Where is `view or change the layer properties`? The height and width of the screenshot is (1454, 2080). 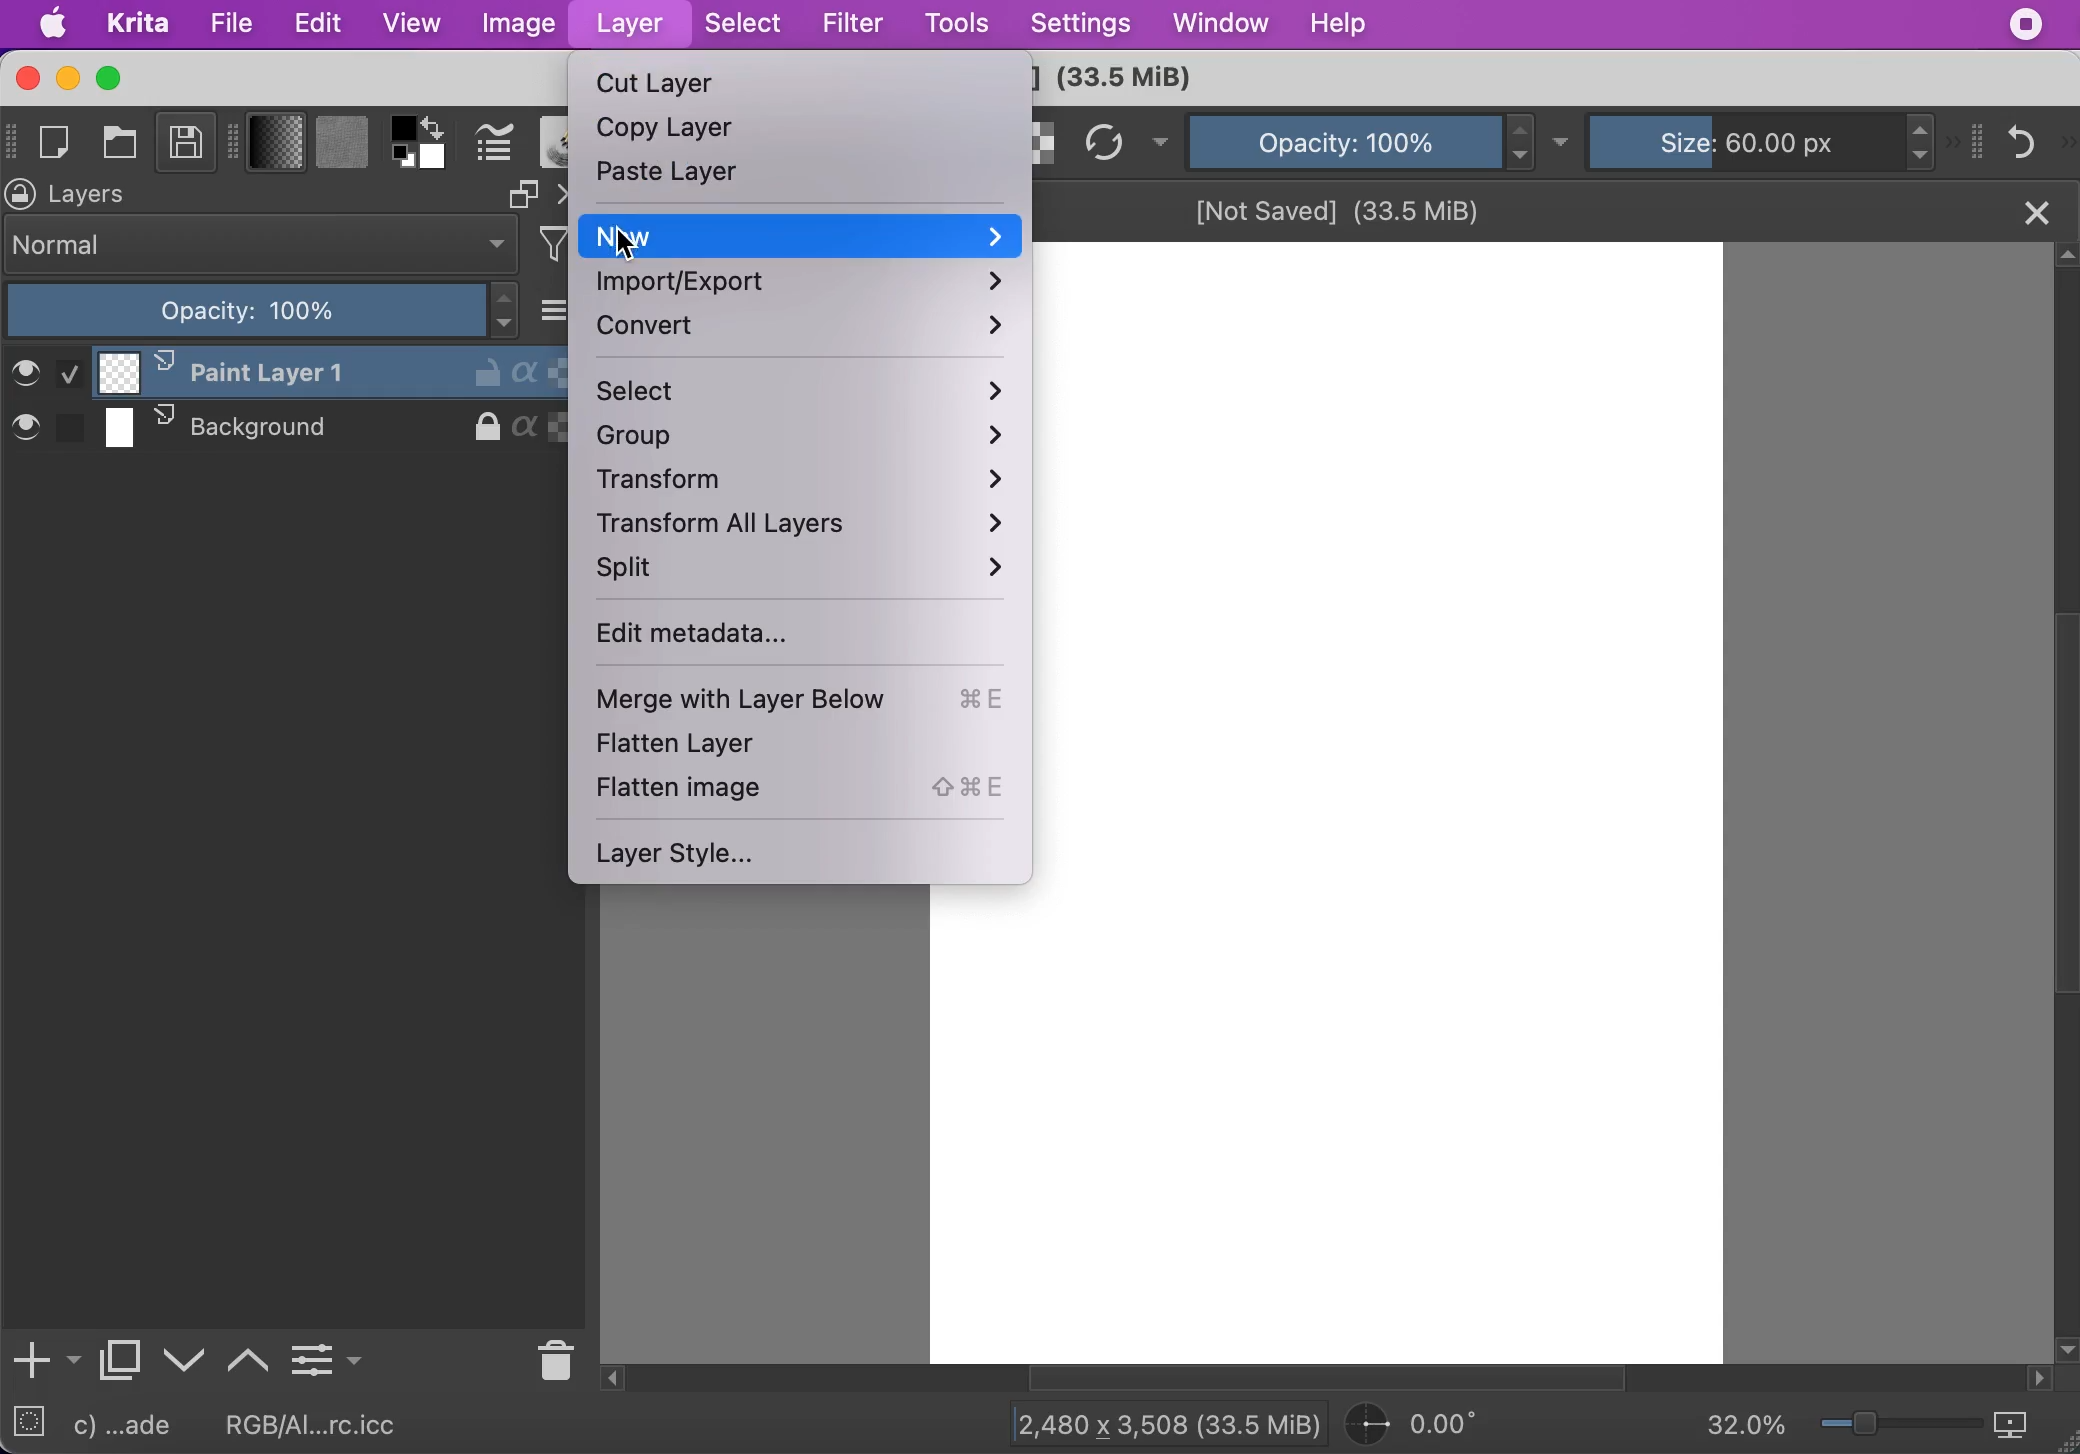 view or change the layer properties is located at coordinates (326, 1356).